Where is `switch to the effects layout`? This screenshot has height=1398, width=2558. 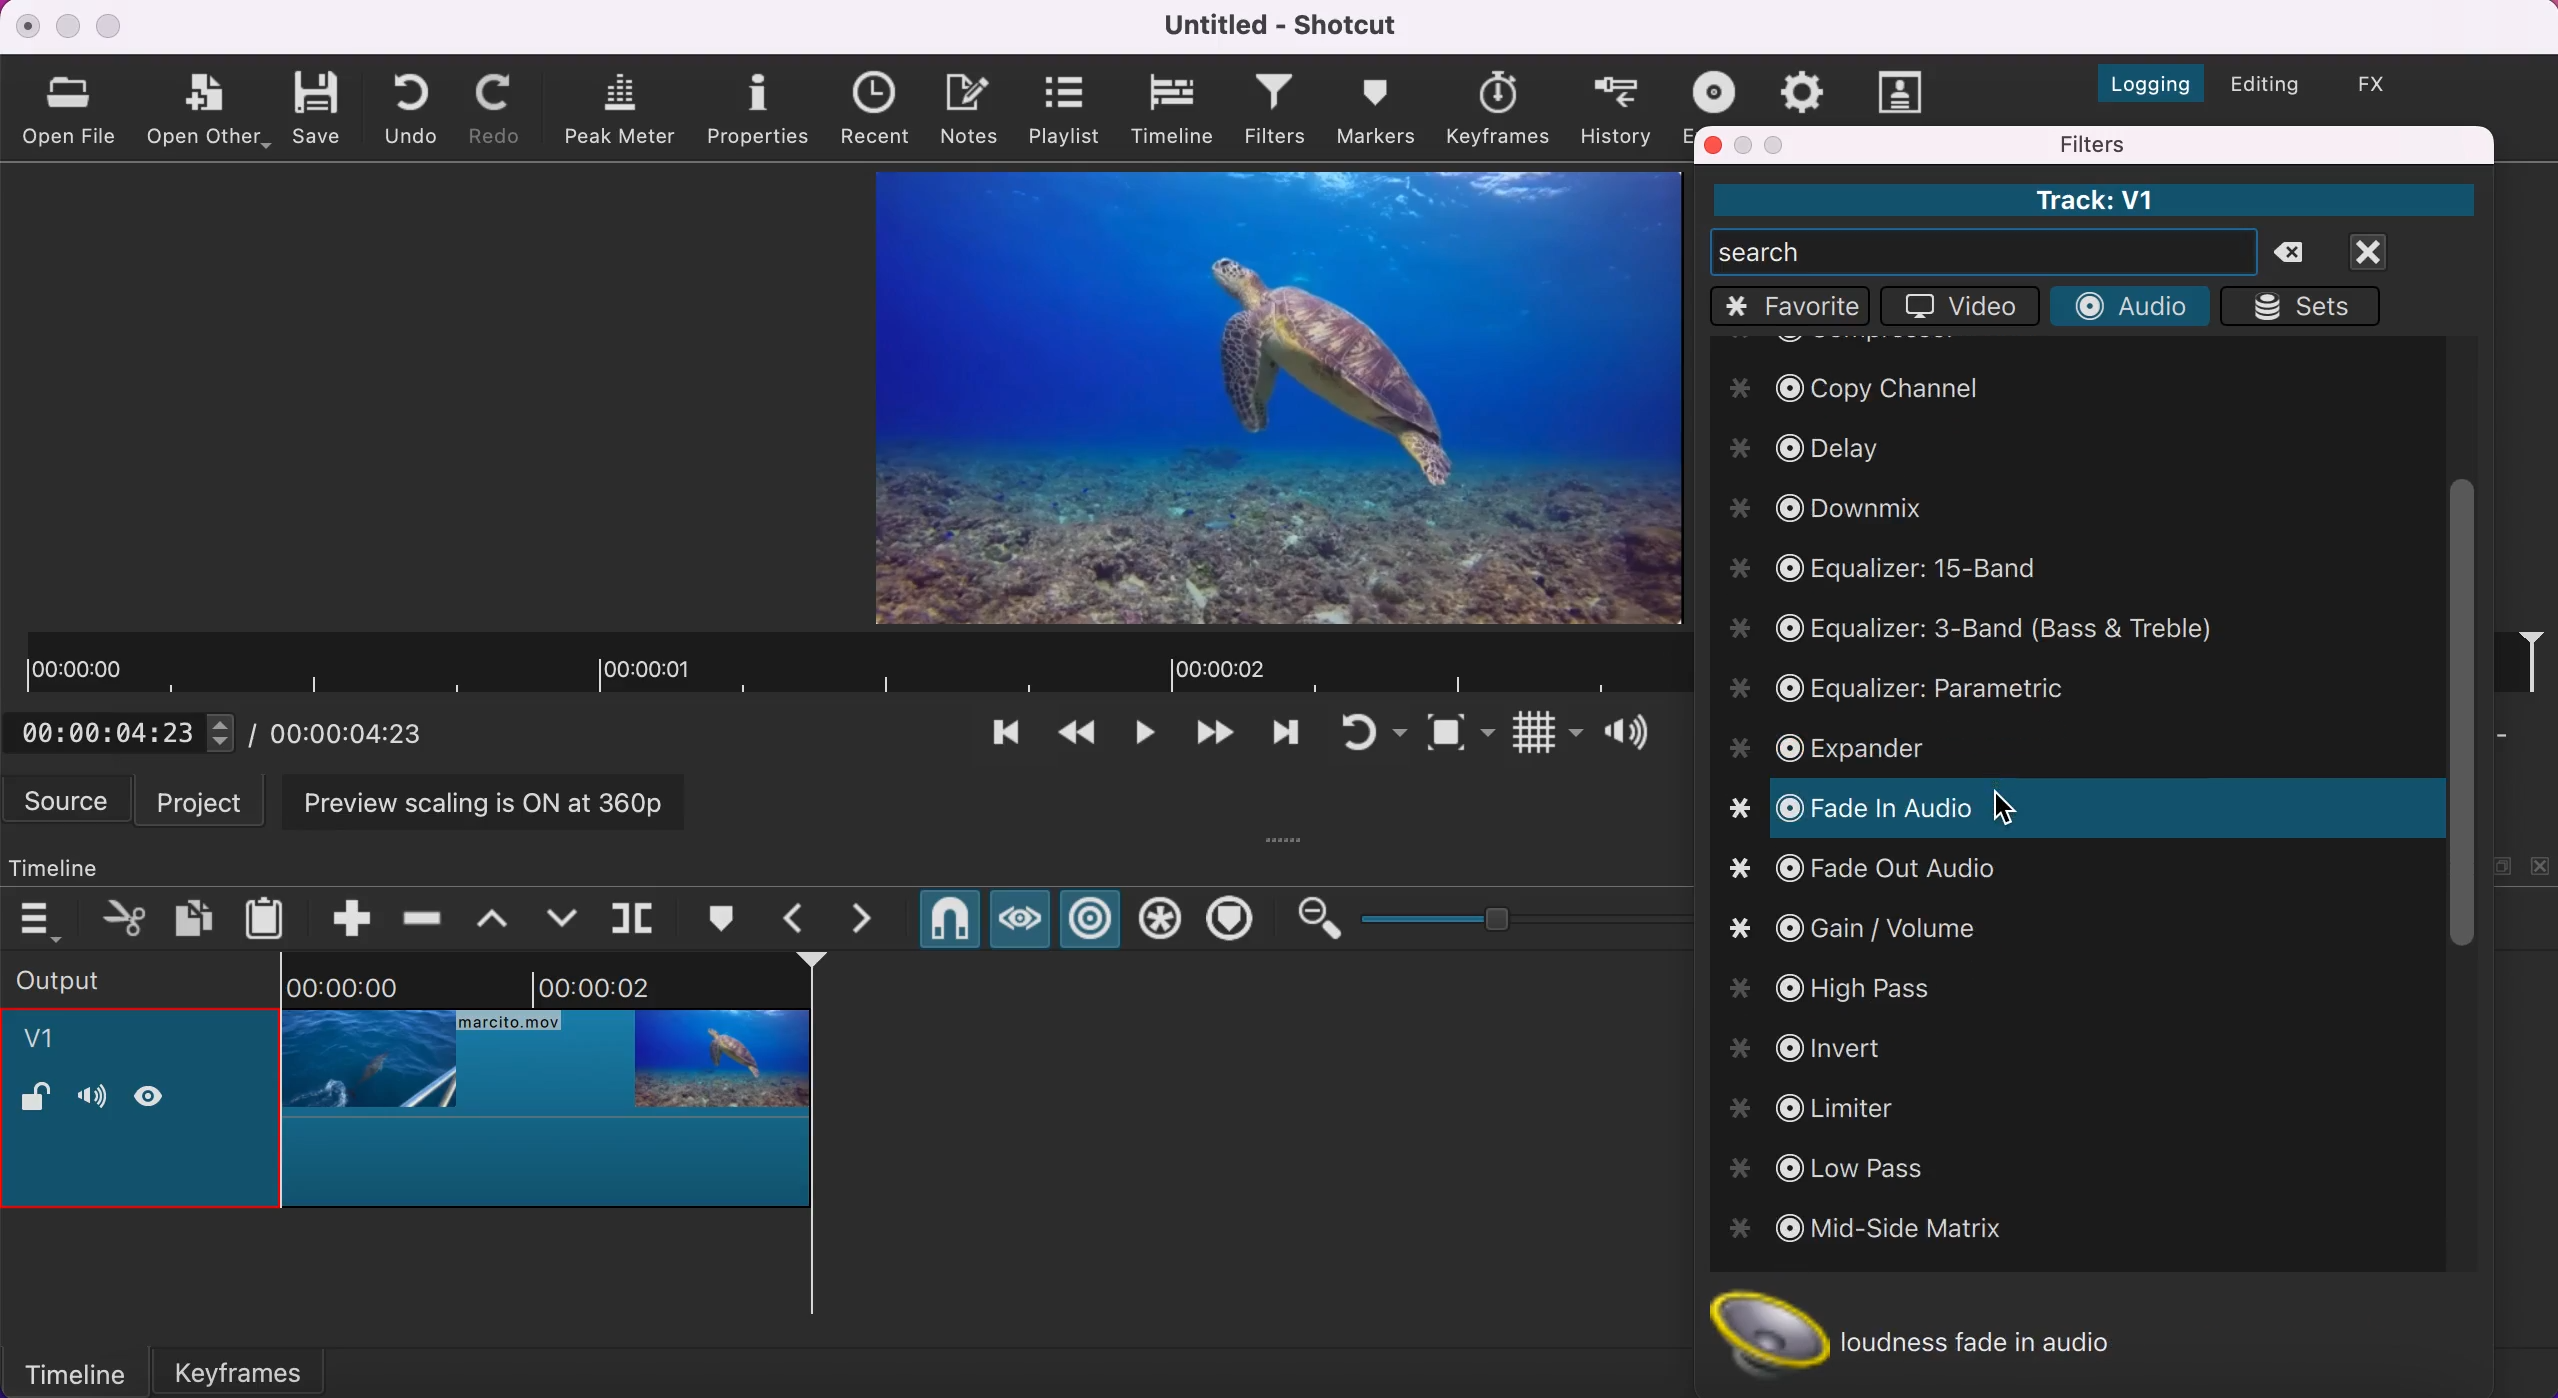
switch to the effects layout is located at coordinates (2387, 84).